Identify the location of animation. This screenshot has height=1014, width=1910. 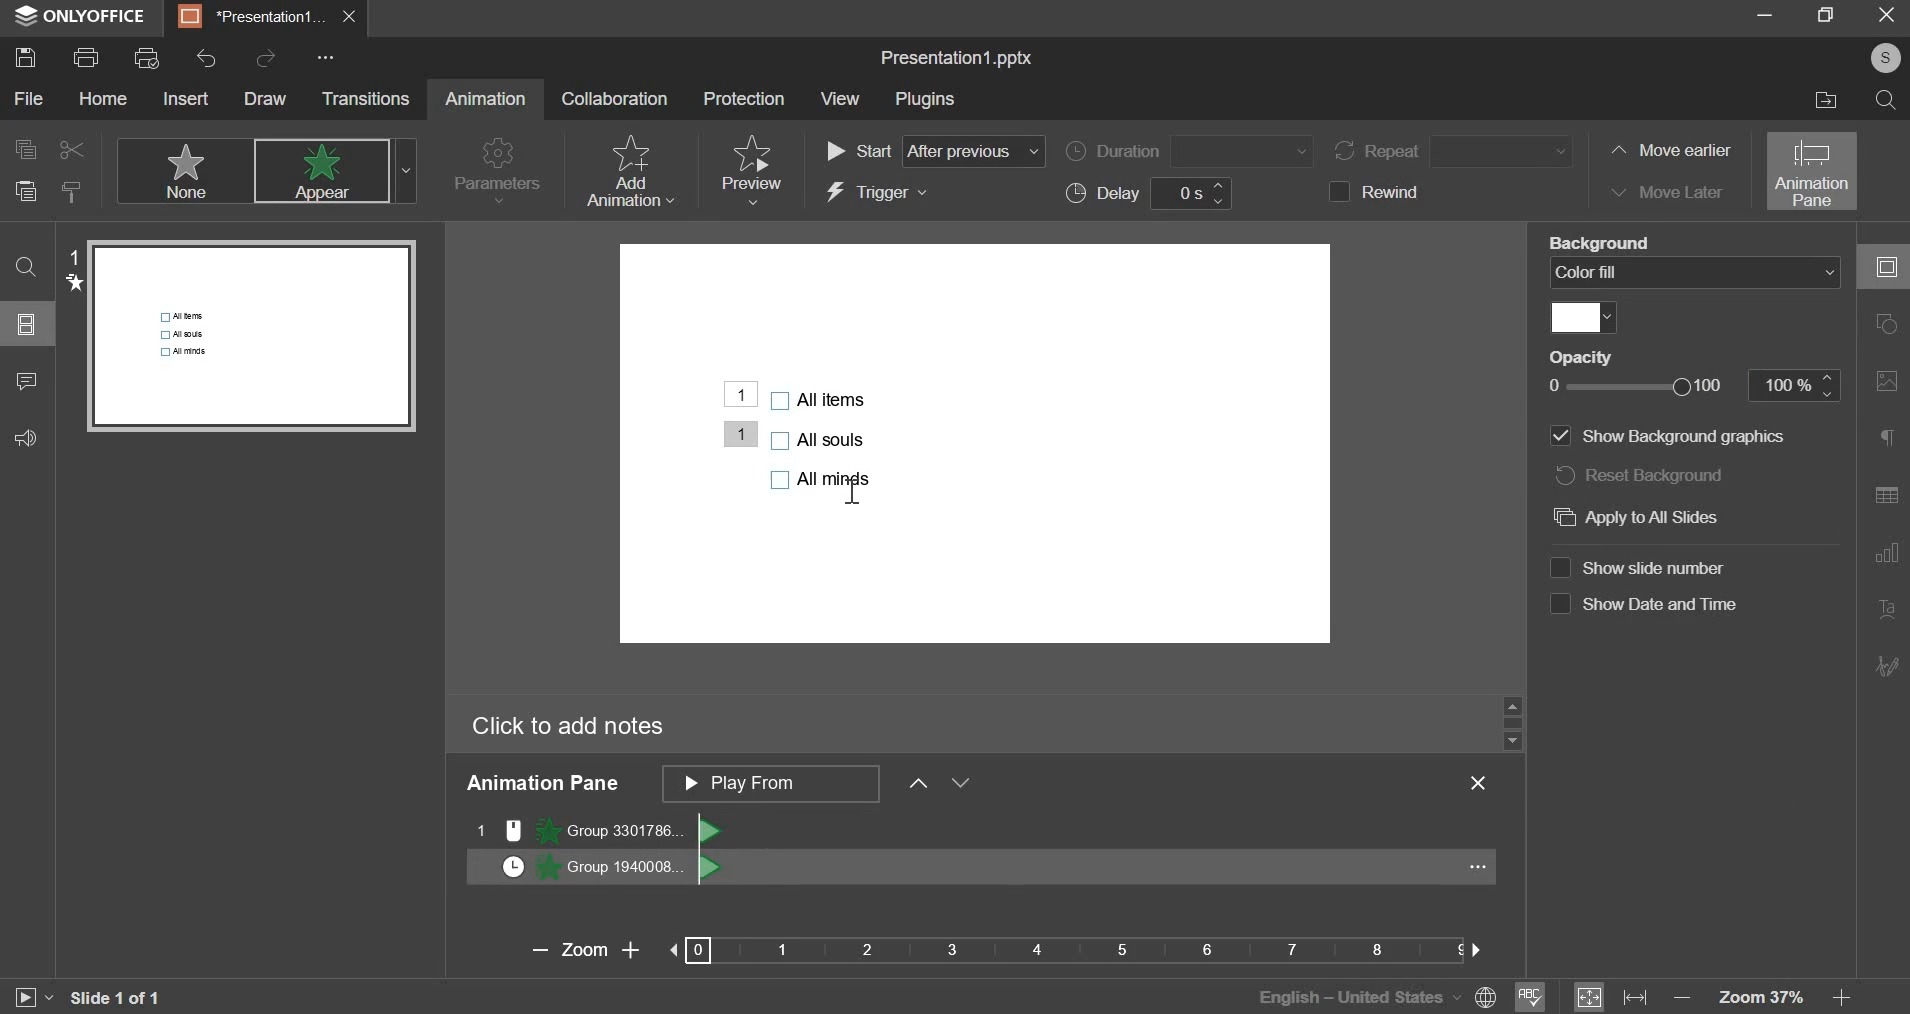
(485, 98).